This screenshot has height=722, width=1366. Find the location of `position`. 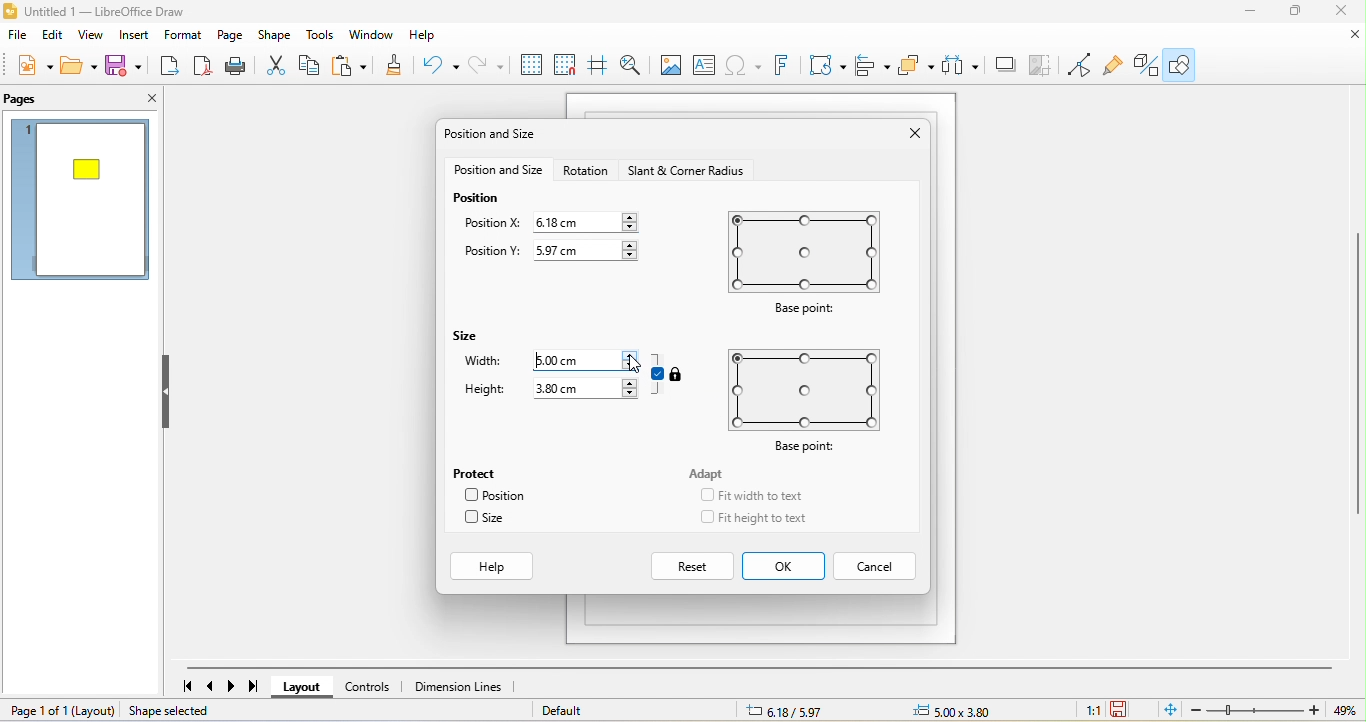

position is located at coordinates (473, 200).